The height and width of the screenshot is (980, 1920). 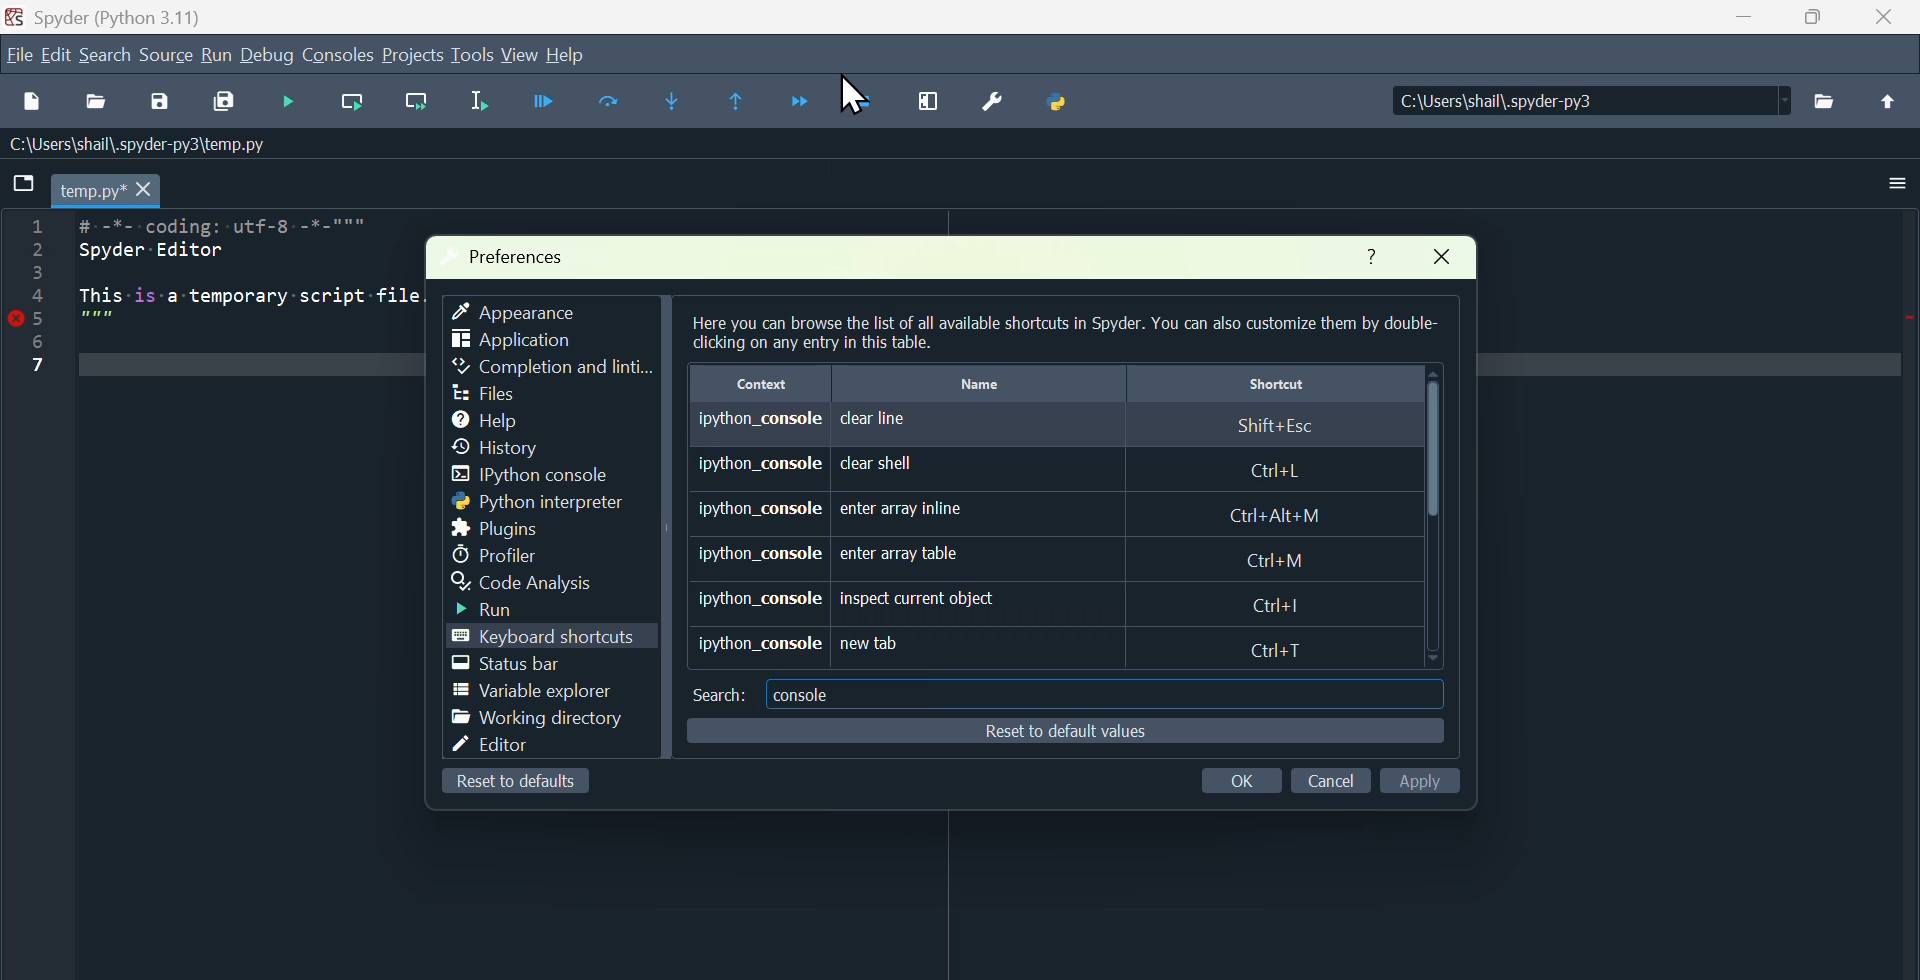 I want to click on Source, so click(x=168, y=60).